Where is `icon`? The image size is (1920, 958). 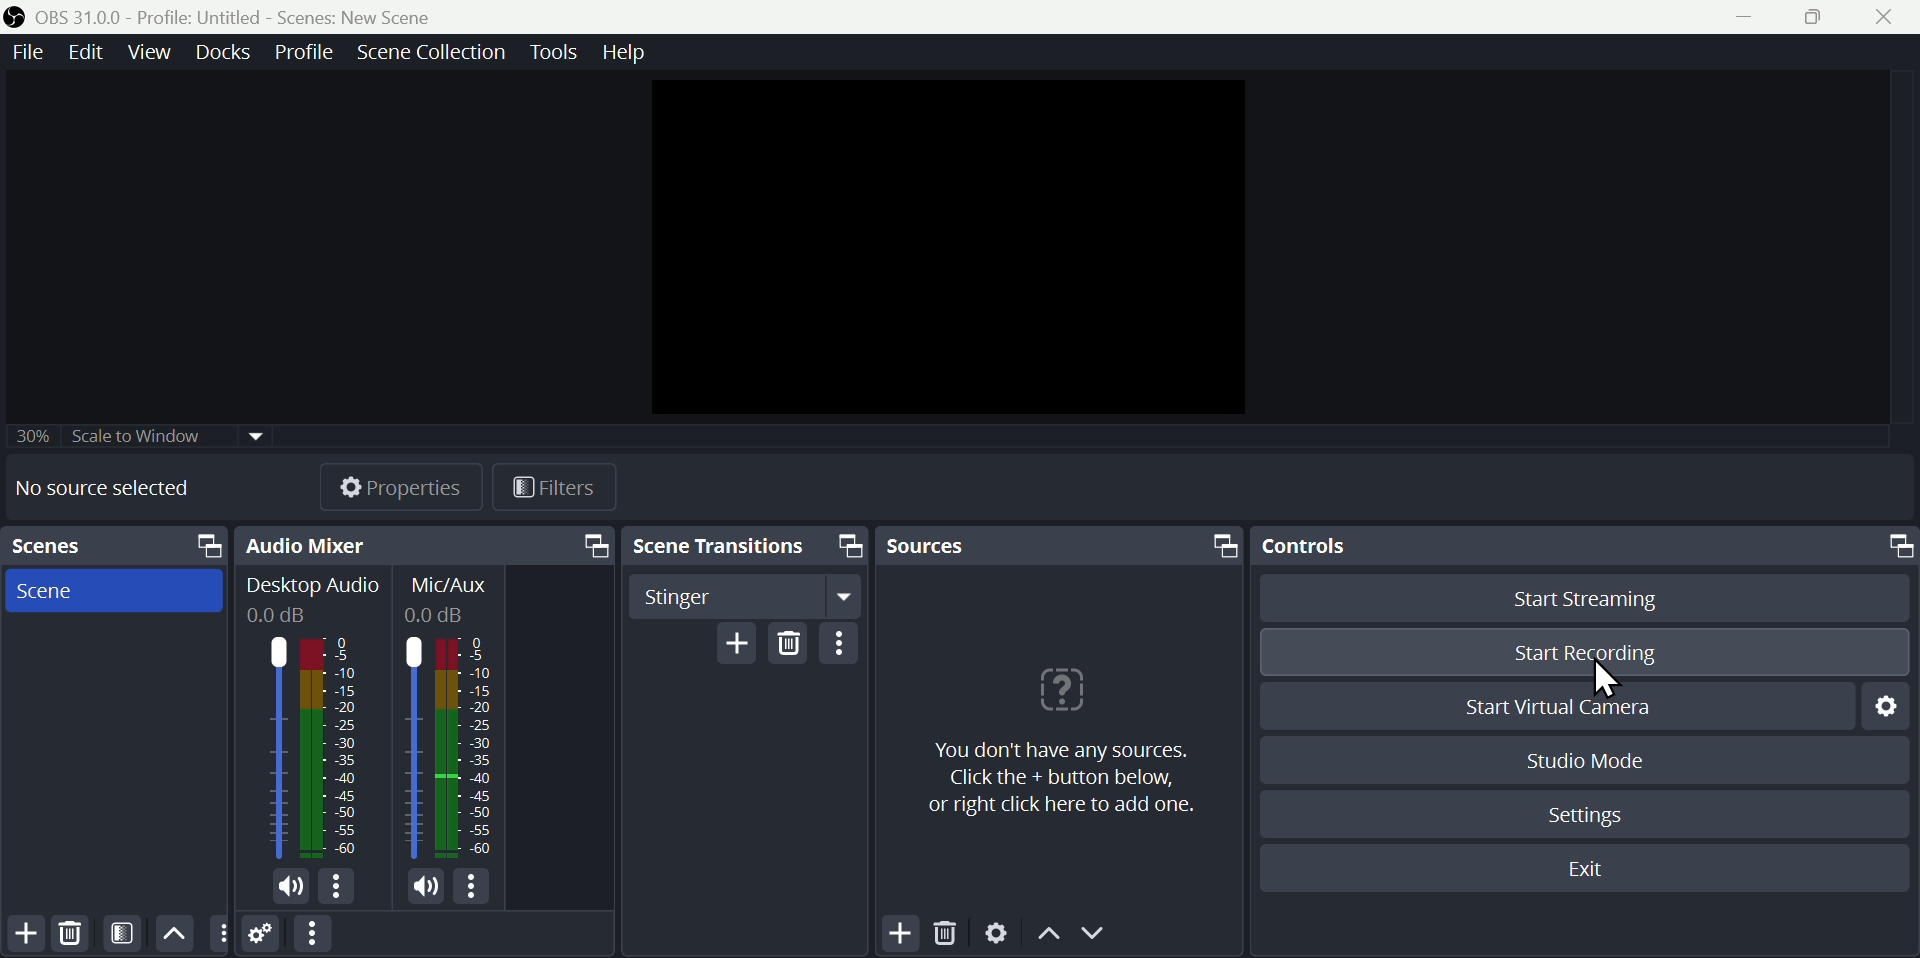 icon is located at coordinates (18, 17).